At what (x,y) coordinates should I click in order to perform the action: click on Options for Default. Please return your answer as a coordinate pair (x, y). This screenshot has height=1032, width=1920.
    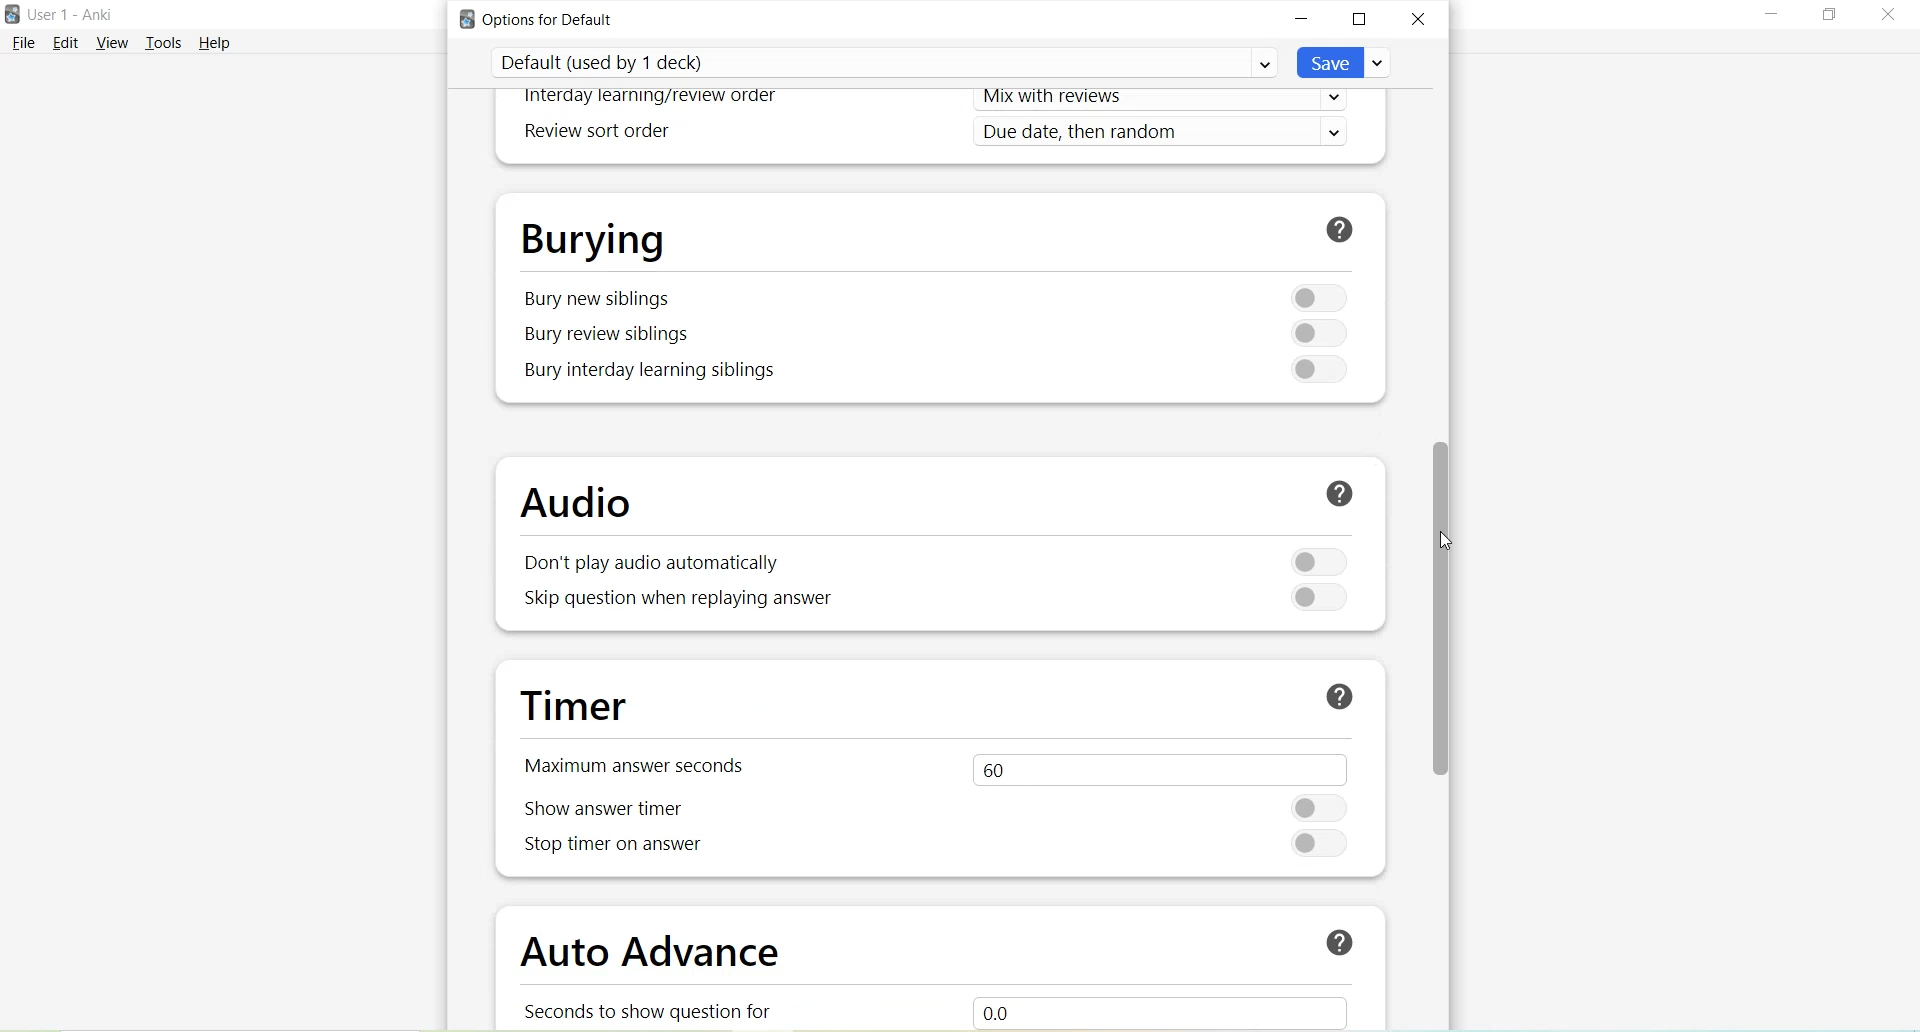
    Looking at the image, I should click on (544, 19).